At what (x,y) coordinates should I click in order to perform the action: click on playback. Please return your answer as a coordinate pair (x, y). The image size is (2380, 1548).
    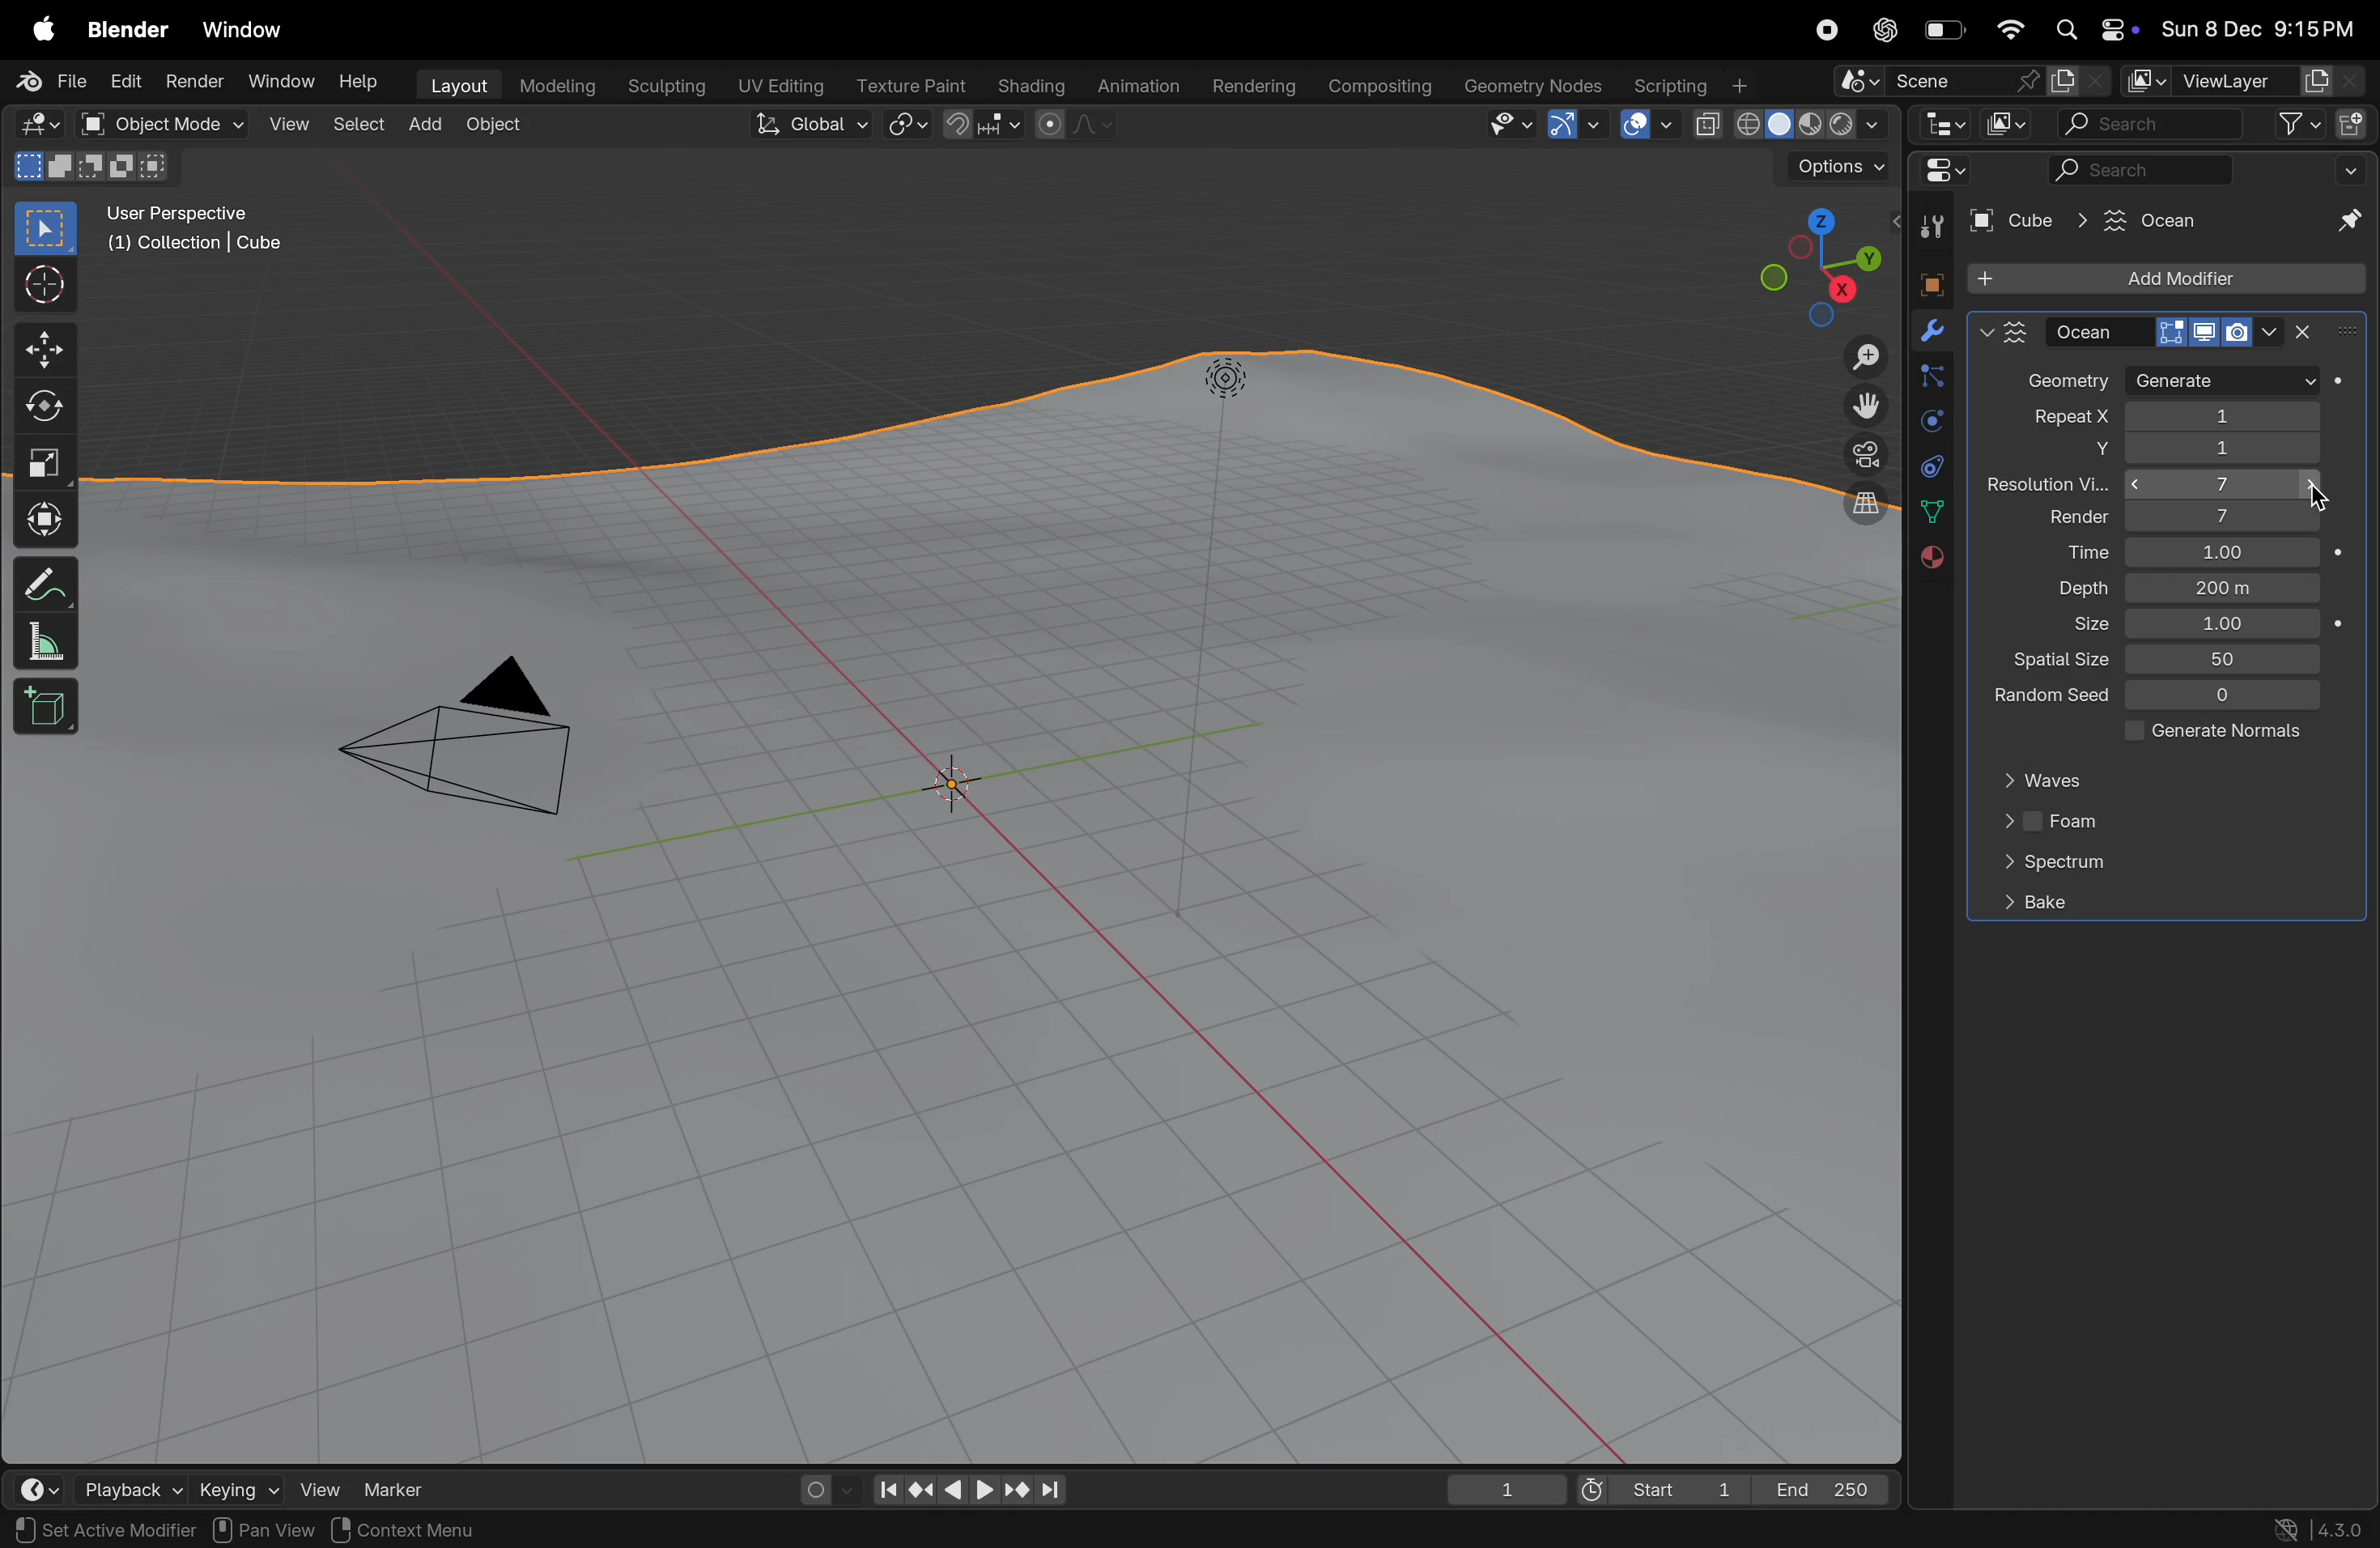
    Looking at the image, I should click on (130, 1488).